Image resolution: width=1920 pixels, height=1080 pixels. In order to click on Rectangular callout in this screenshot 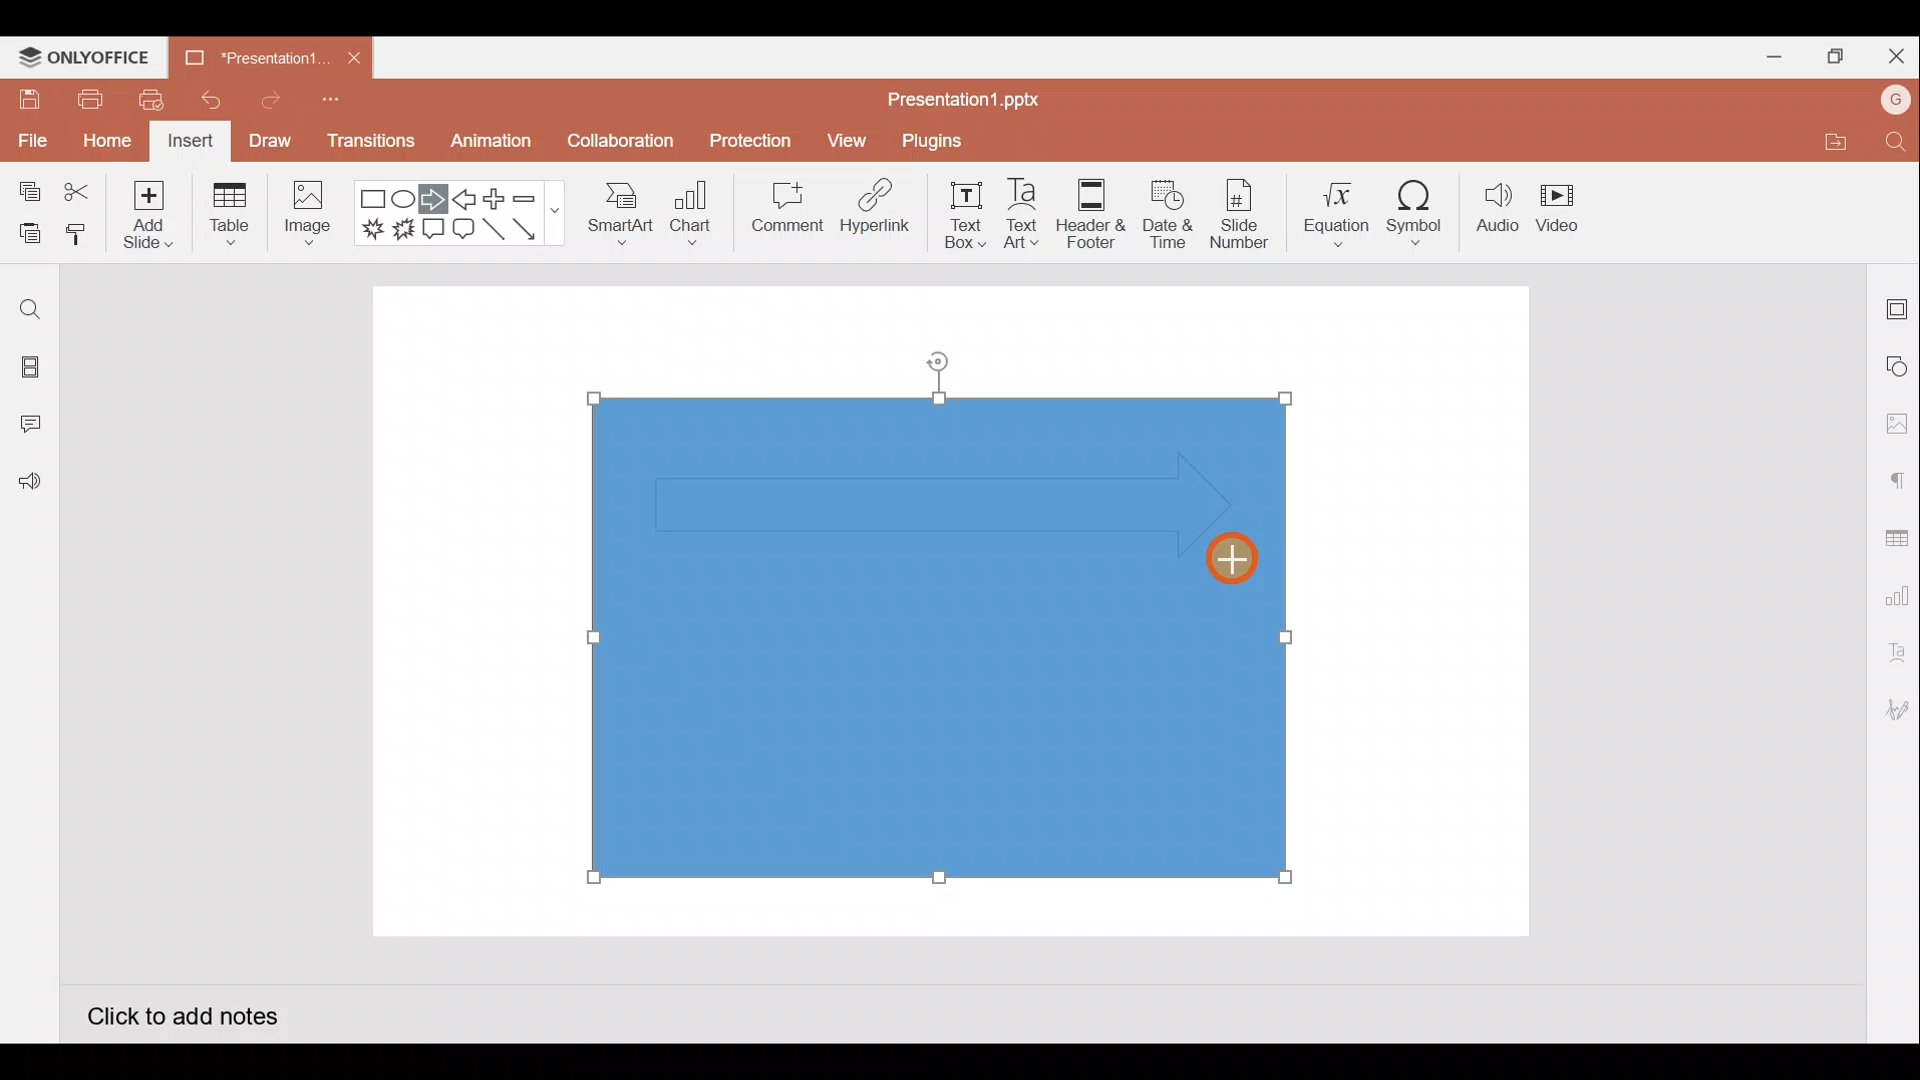, I will do `click(434, 230)`.